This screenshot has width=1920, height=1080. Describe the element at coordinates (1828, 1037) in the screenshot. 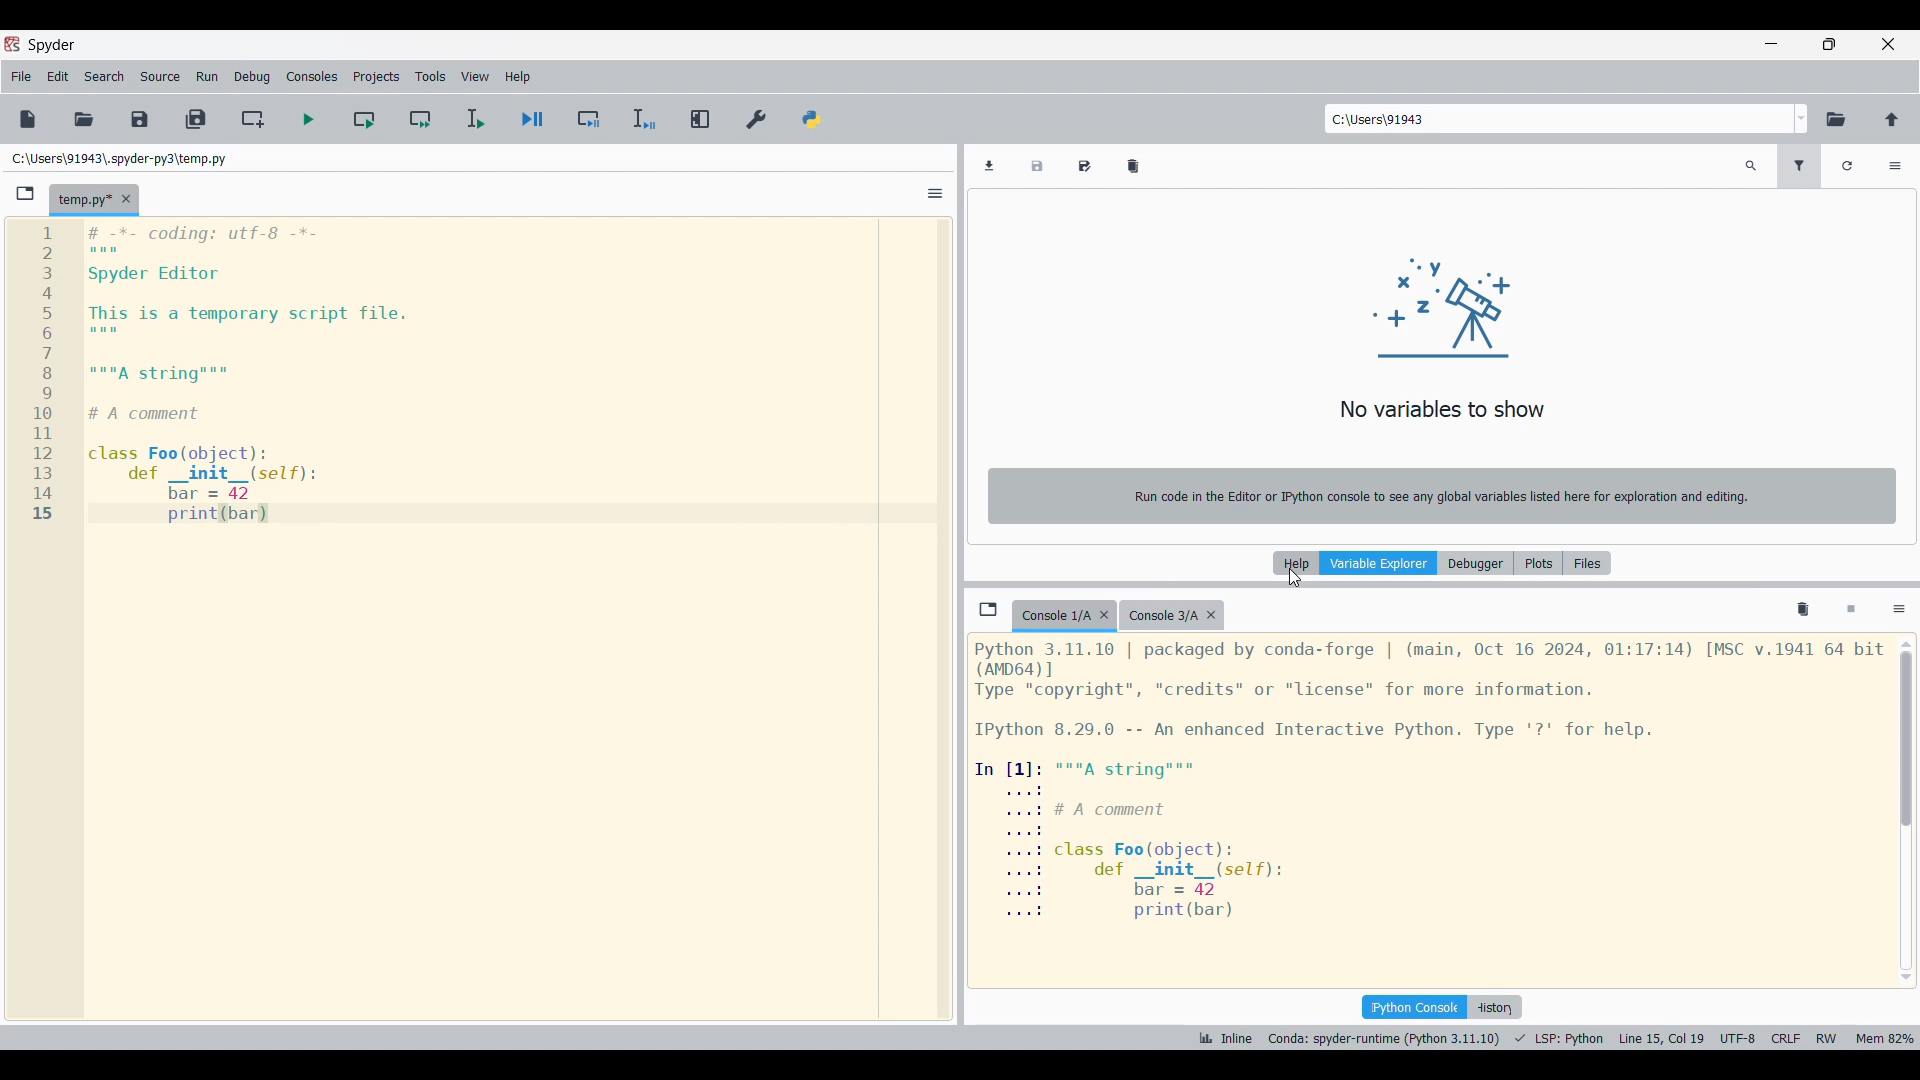

I see `RW` at that location.